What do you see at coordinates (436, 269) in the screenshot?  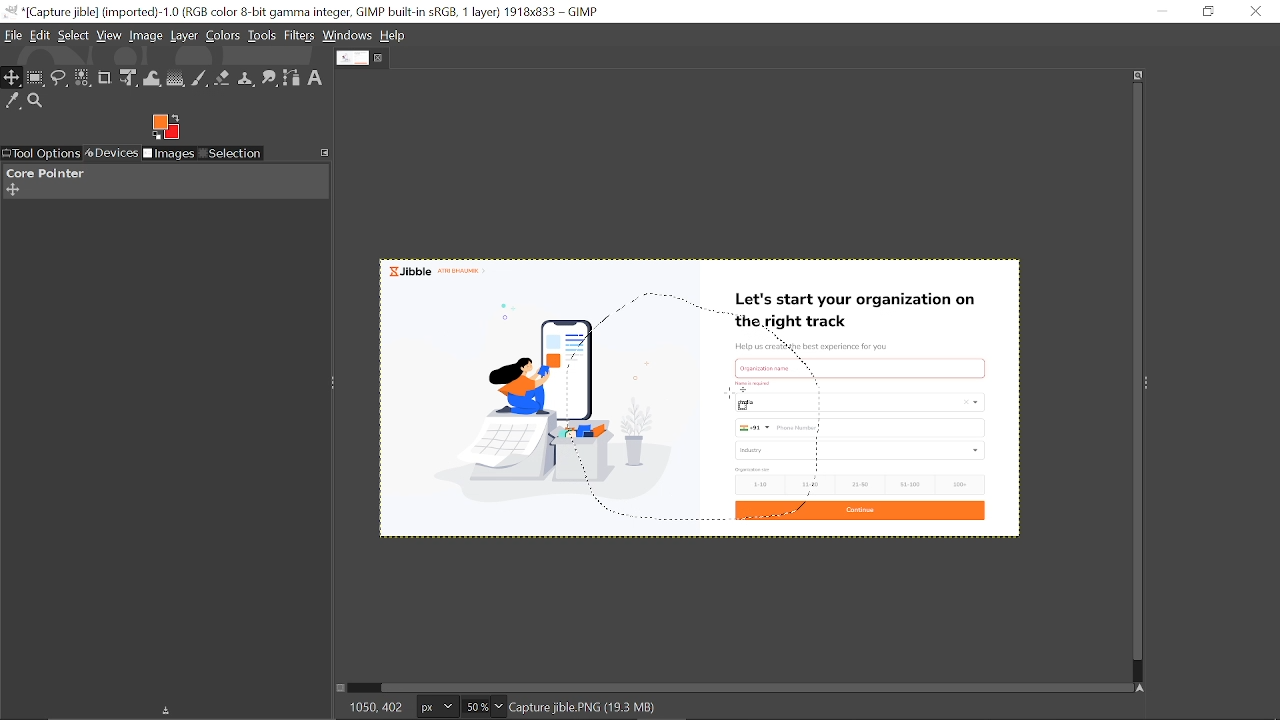 I see `Jibble` at bounding box center [436, 269].